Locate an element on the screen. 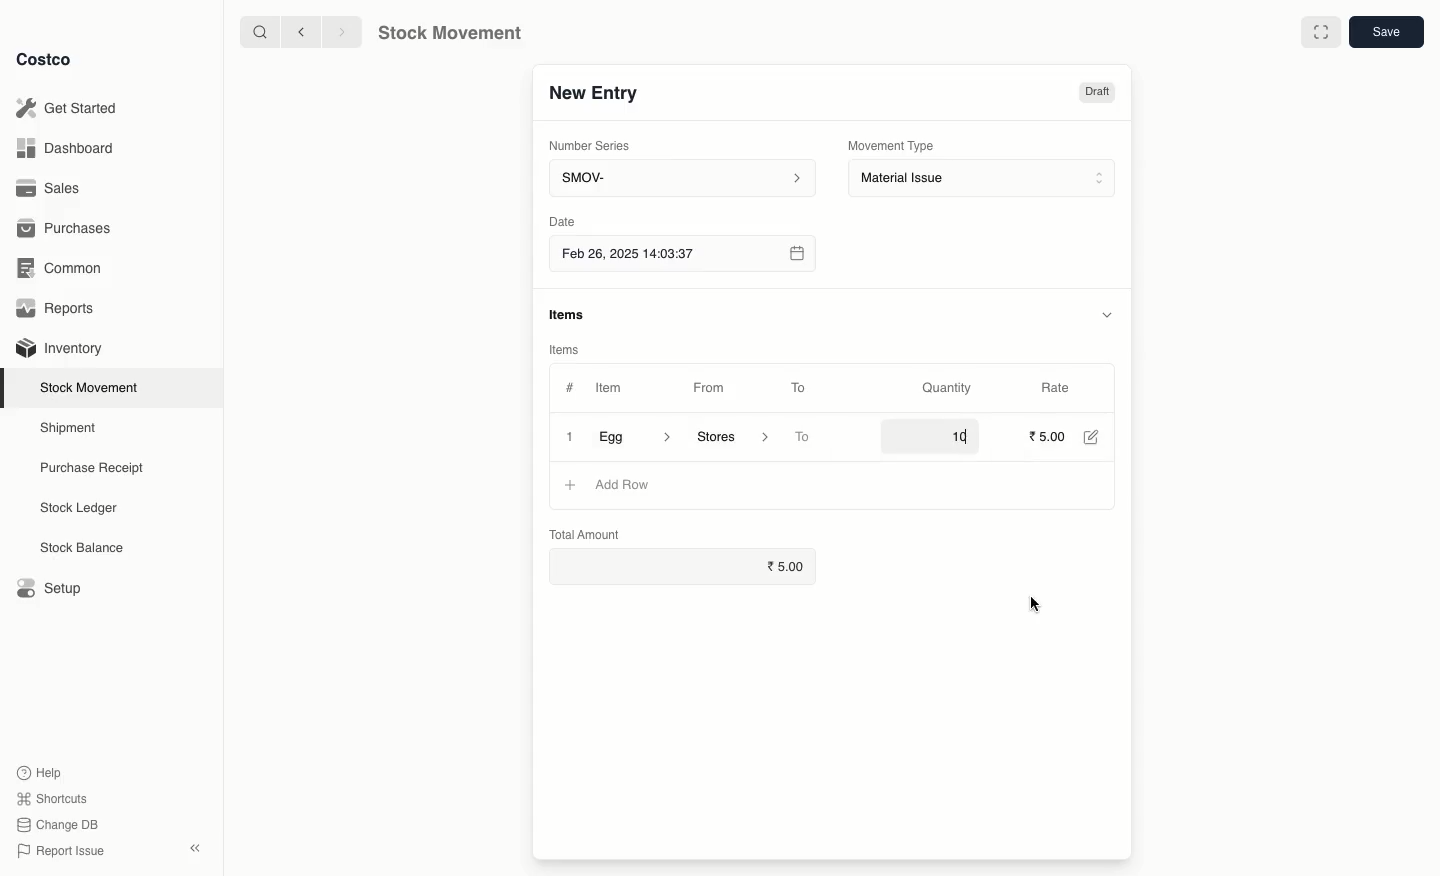  10 is located at coordinates (934, 436).